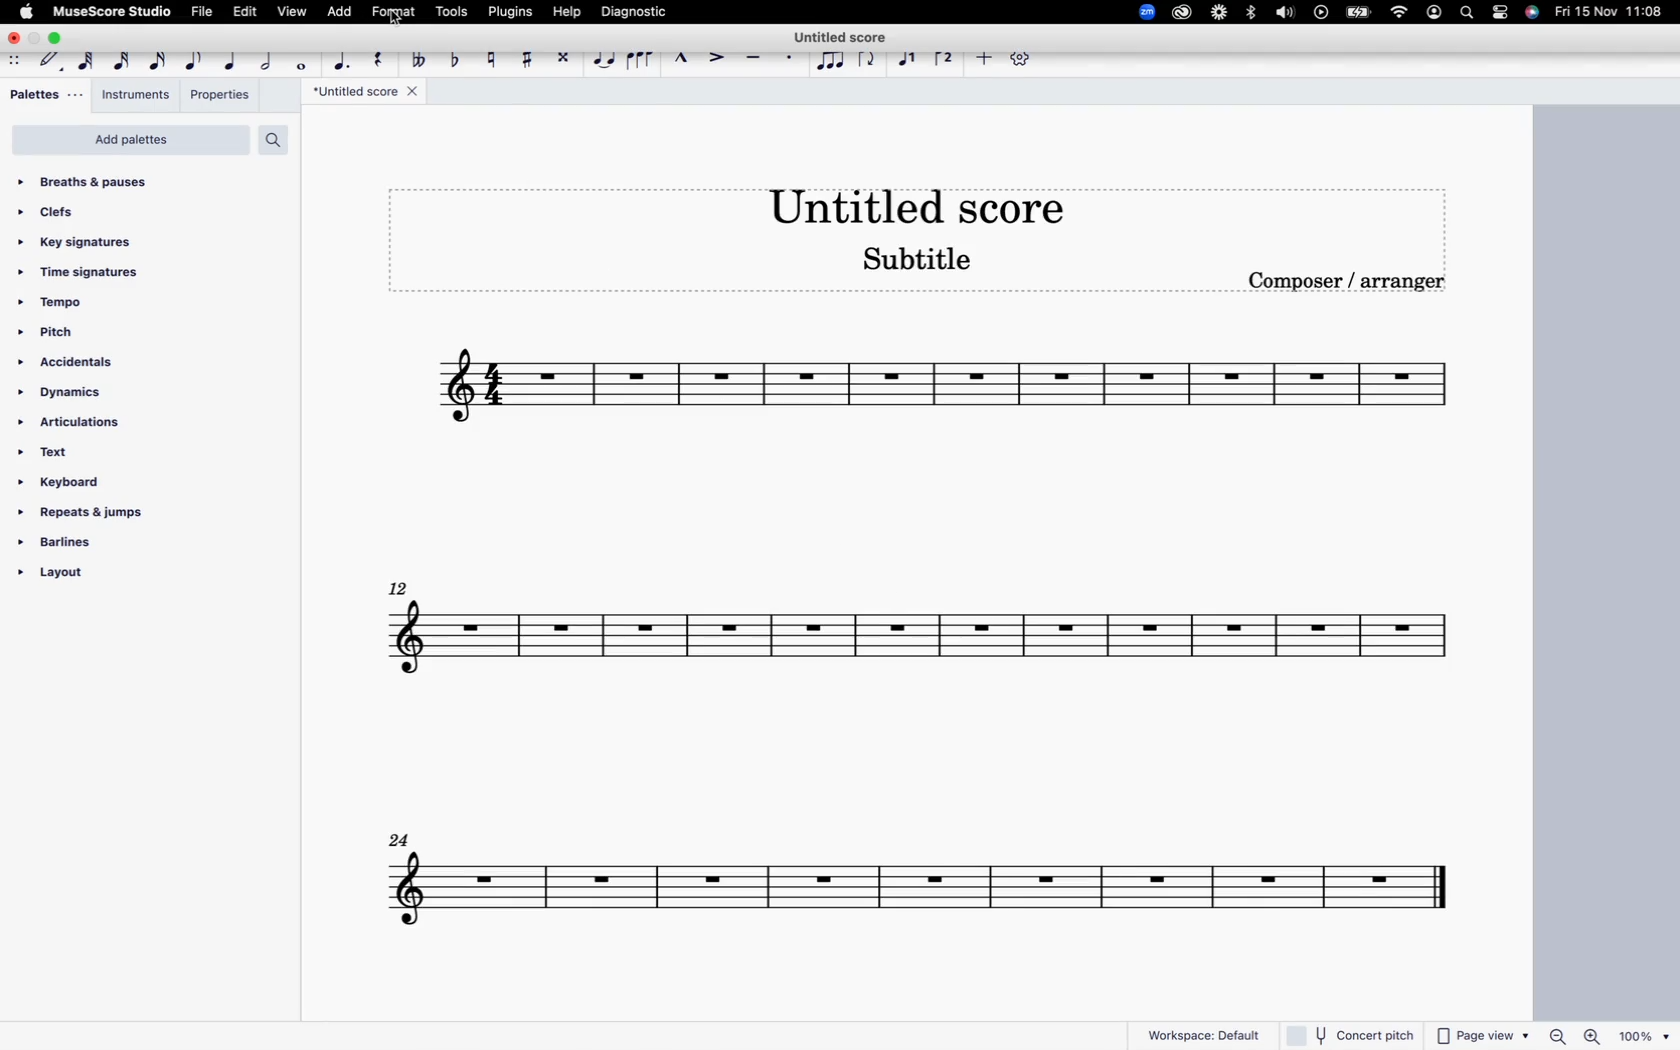 This screenshot has height=1050, width=1680. Describe the element at coordinates (59, 542) in the screenshot. I see `barlines` at that location.